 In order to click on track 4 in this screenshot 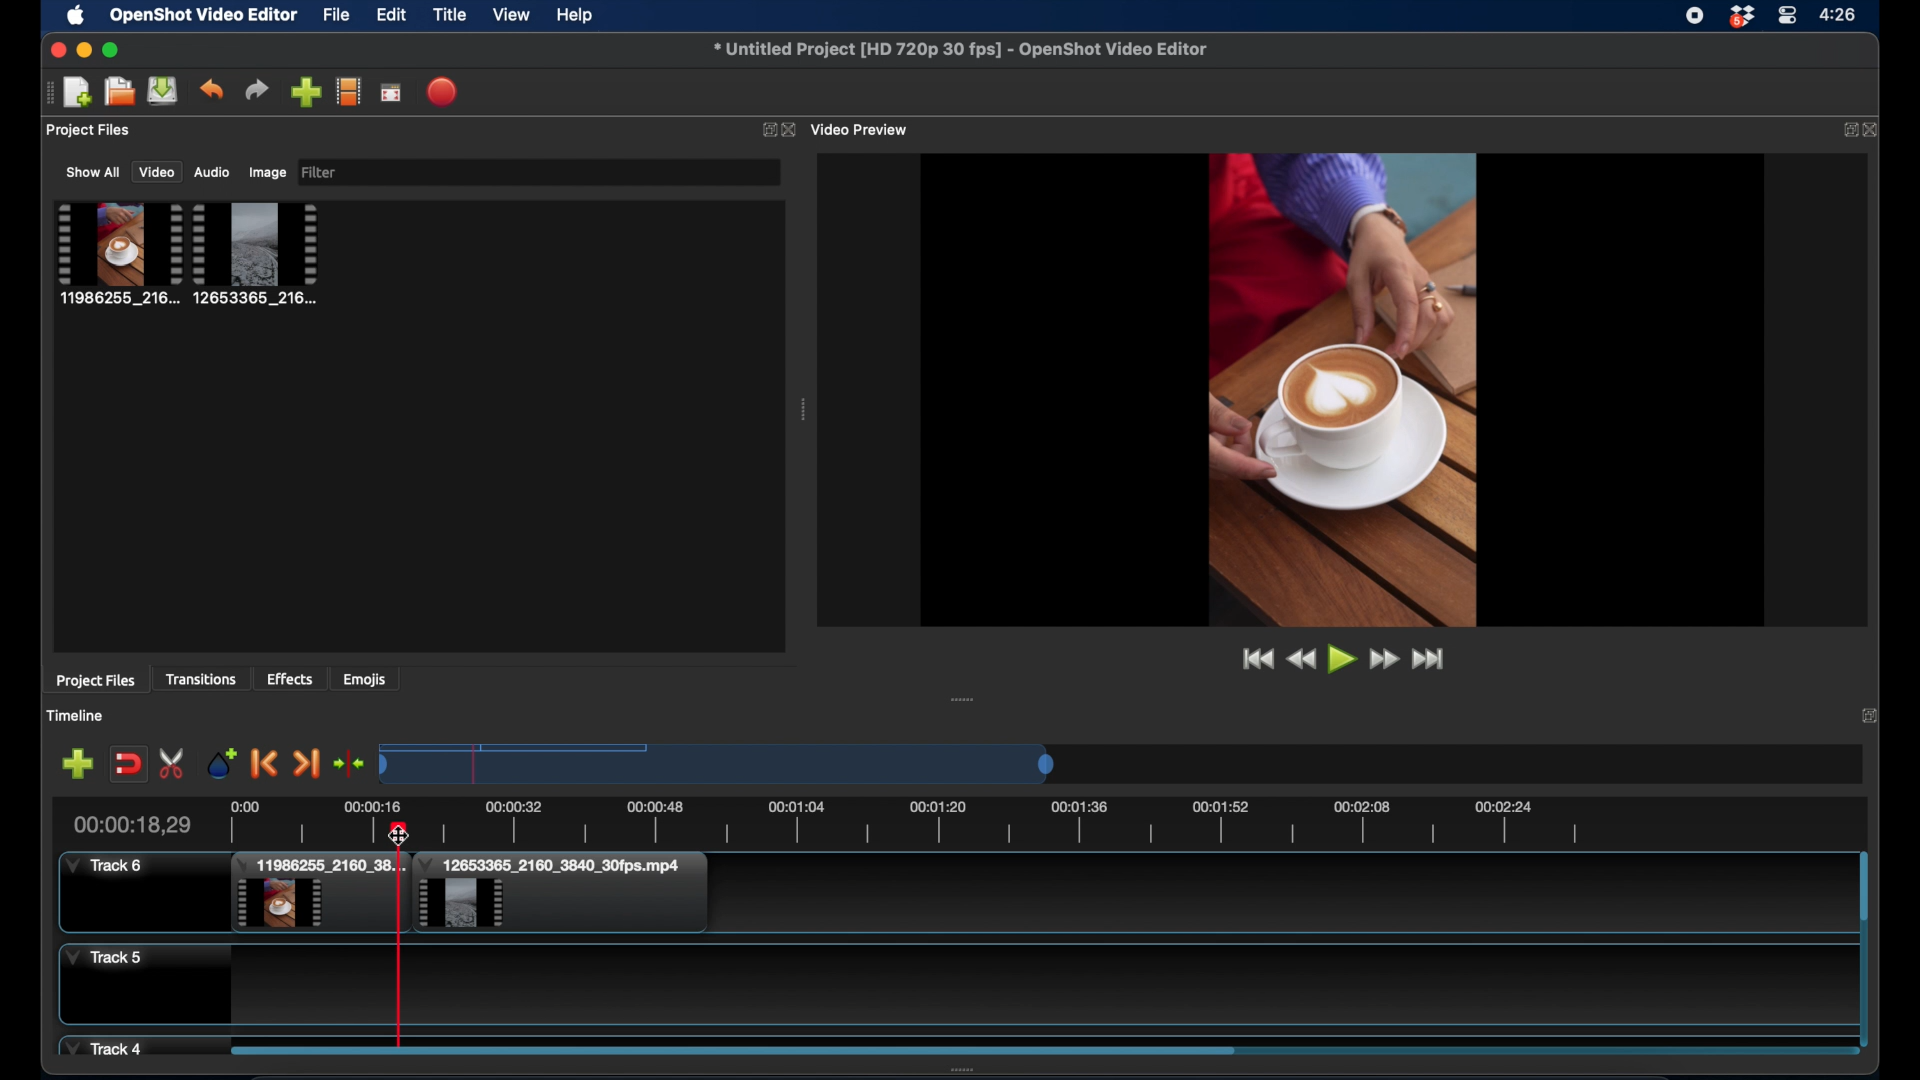, I will do `click(107, 1046)`.